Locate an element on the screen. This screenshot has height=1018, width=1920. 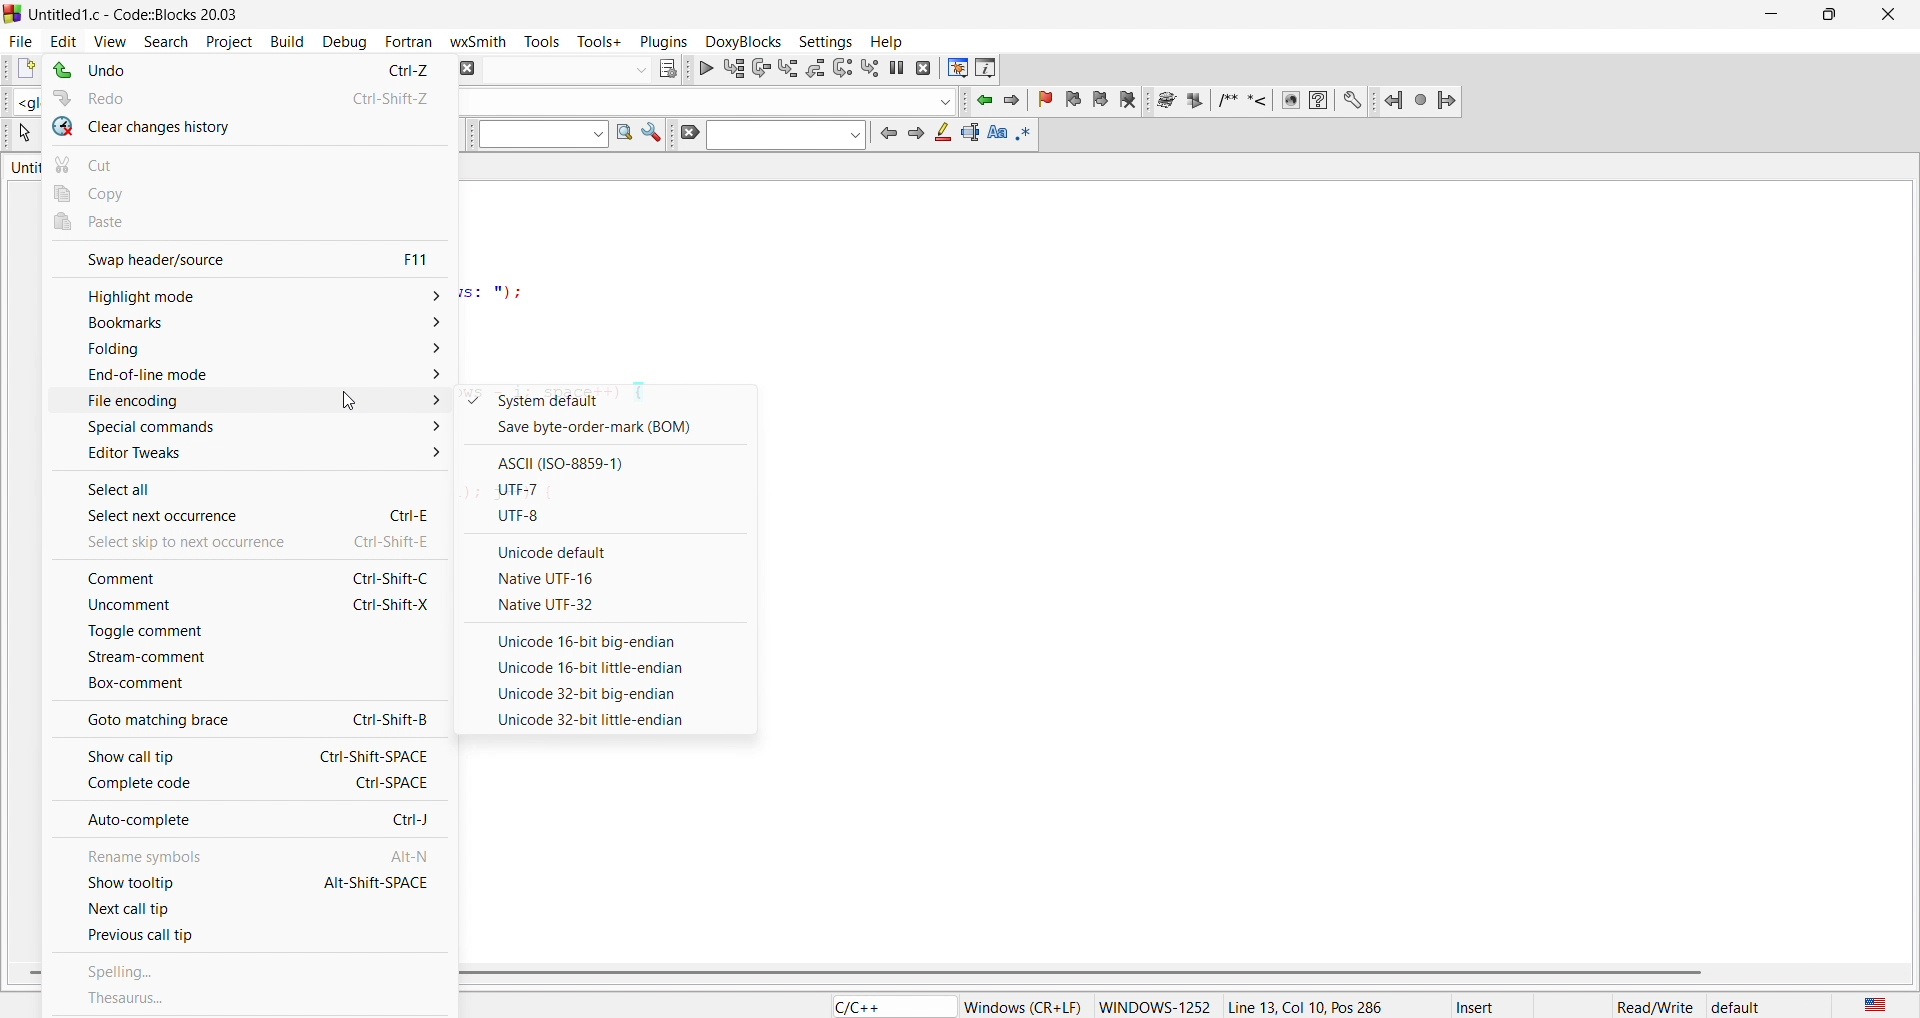
search is located at coordinates (621, 135).